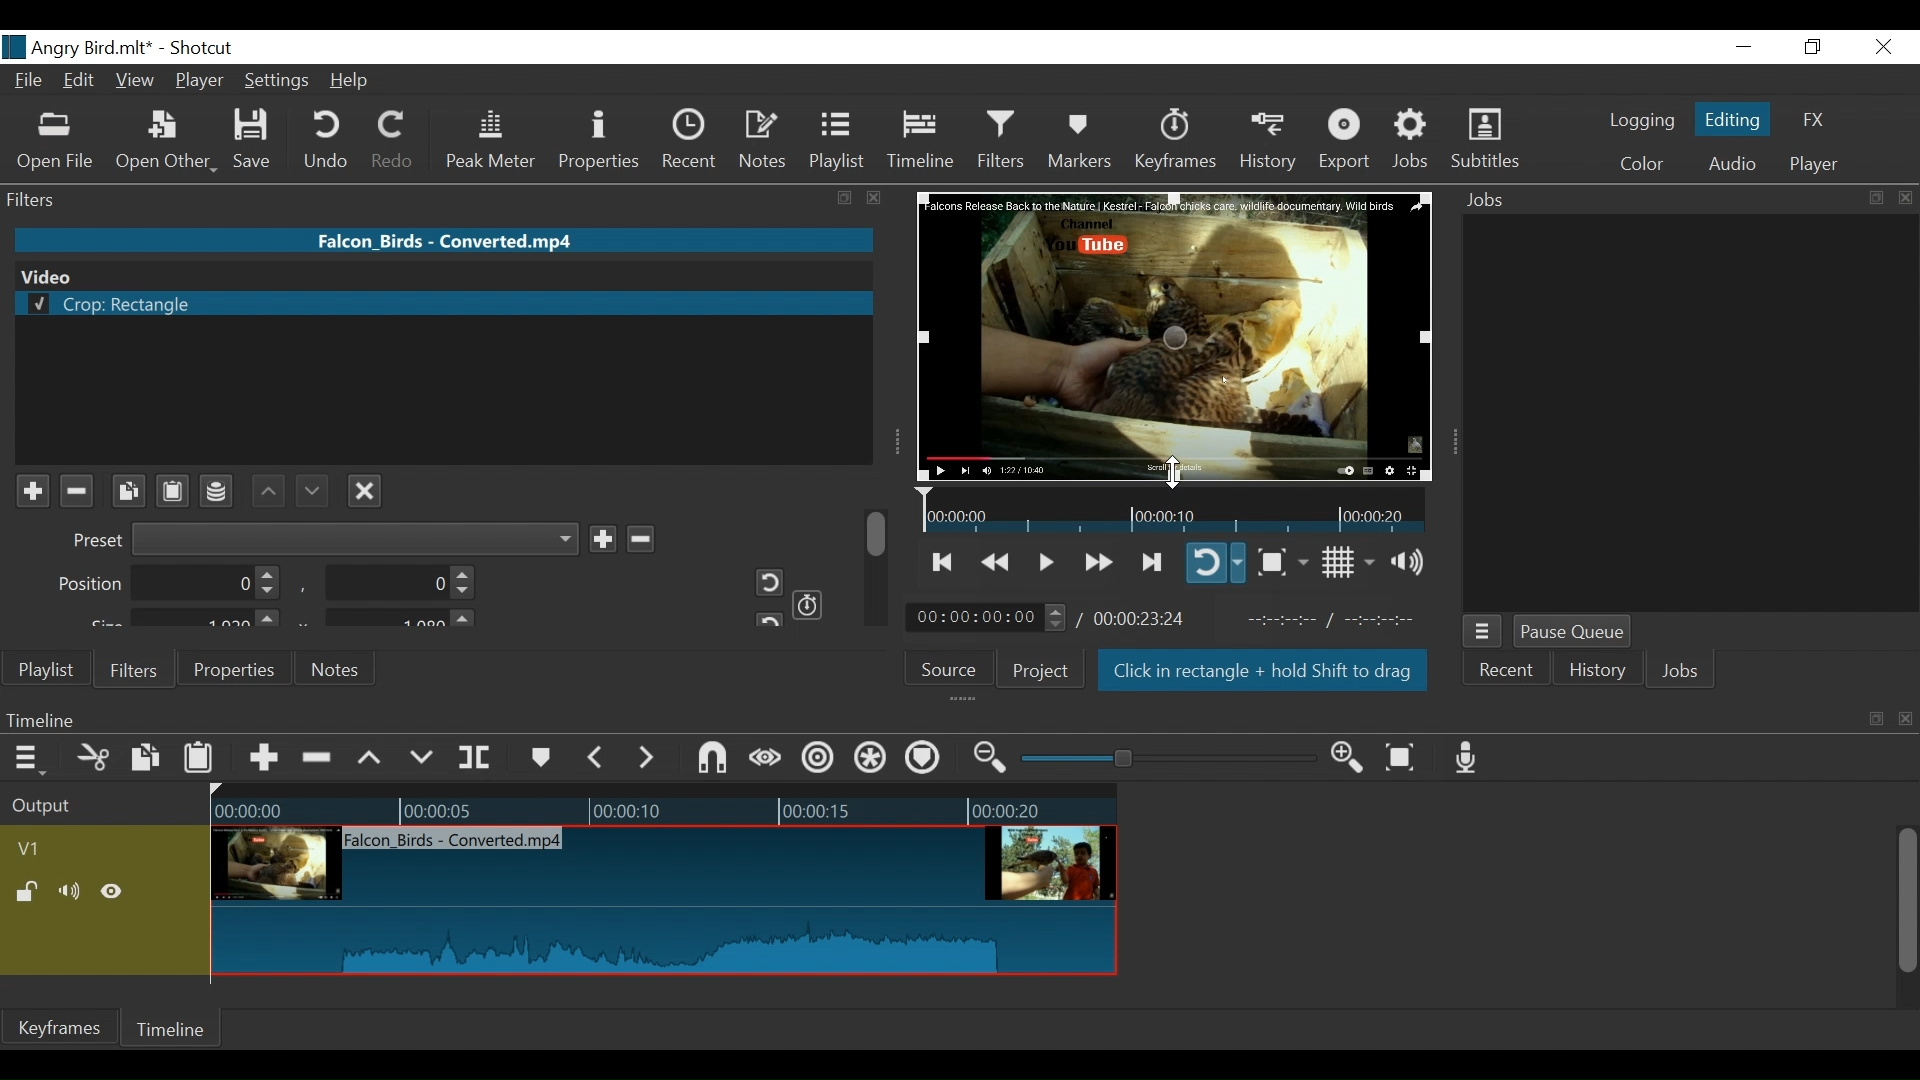 This screenshot has height=1080, width=1920. Describe the element at coordinates (173, 1029) in the screenshot. I see `Timeline` at that location.